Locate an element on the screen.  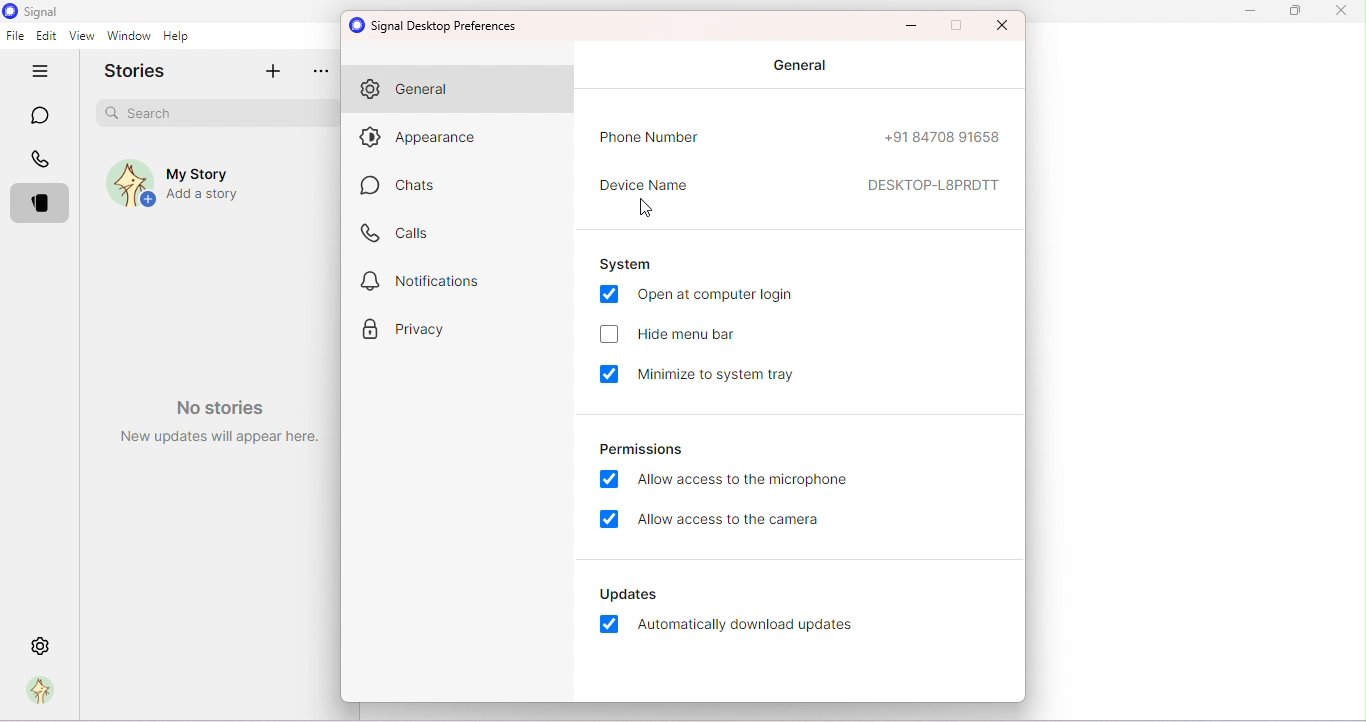
Watermark- No stories is located at coordinates (218, 419).